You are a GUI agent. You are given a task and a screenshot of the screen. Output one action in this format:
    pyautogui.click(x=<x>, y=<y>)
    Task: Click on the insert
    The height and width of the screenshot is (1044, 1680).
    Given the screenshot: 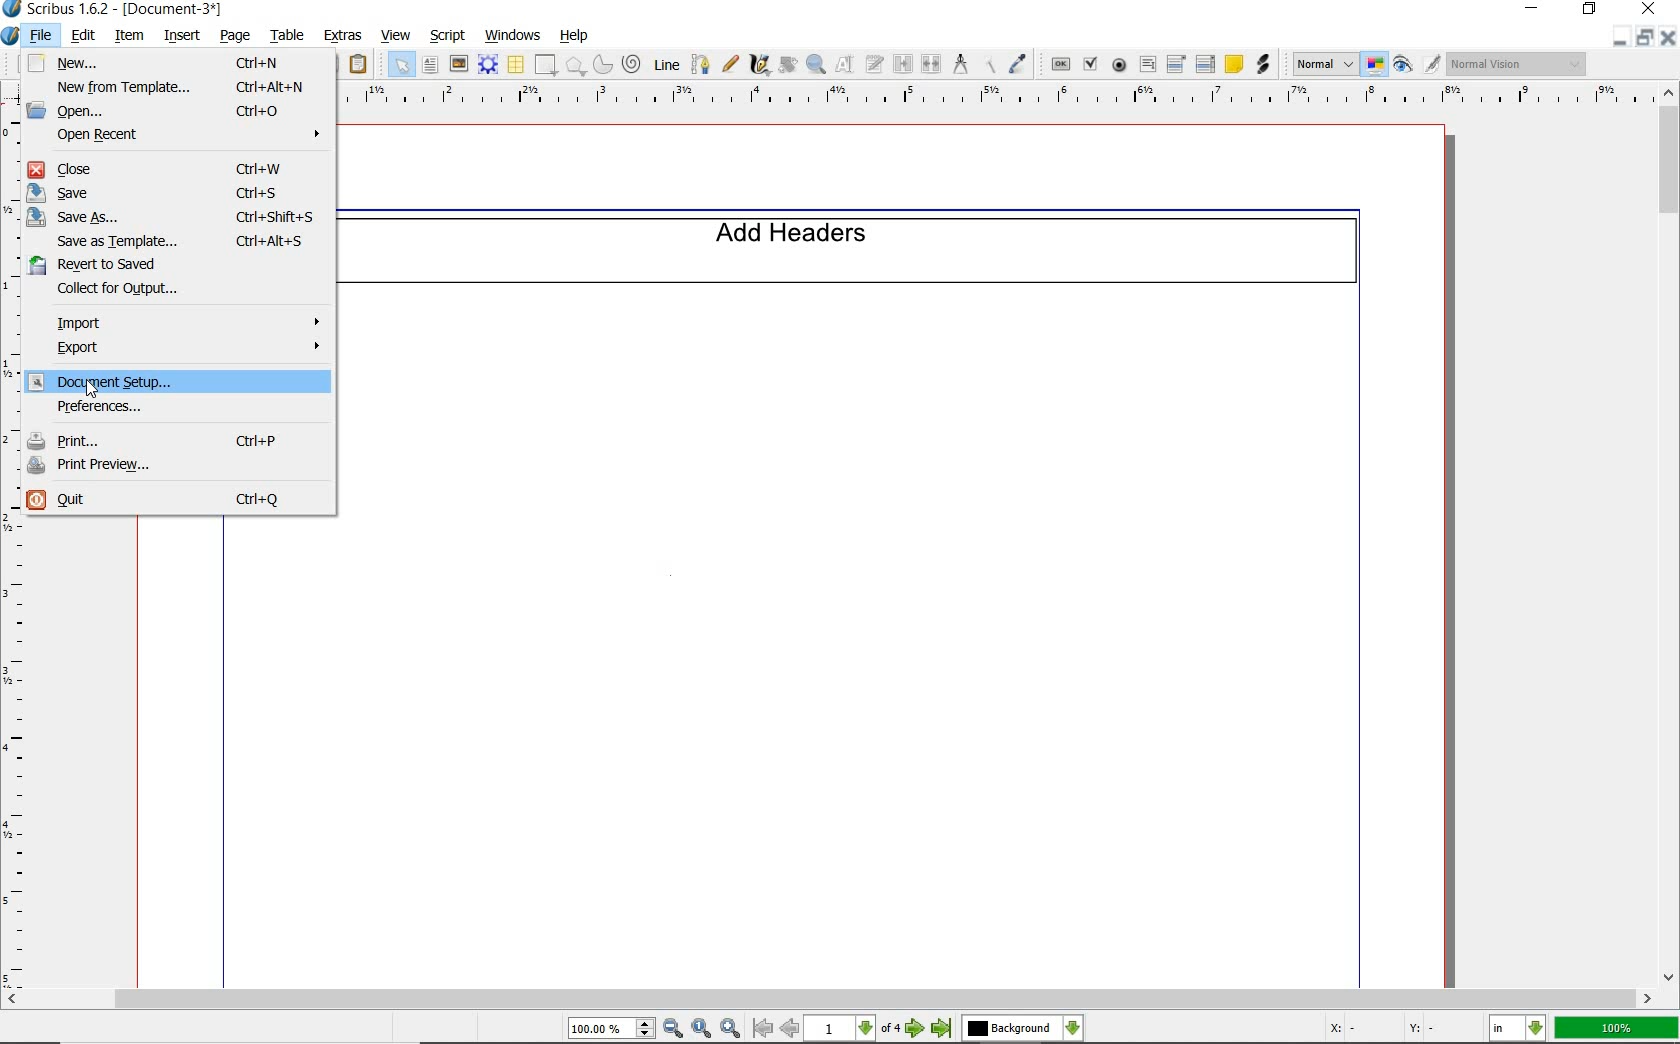 What is the action you would take?
    pyautogui.click(x=182, y=34)
    